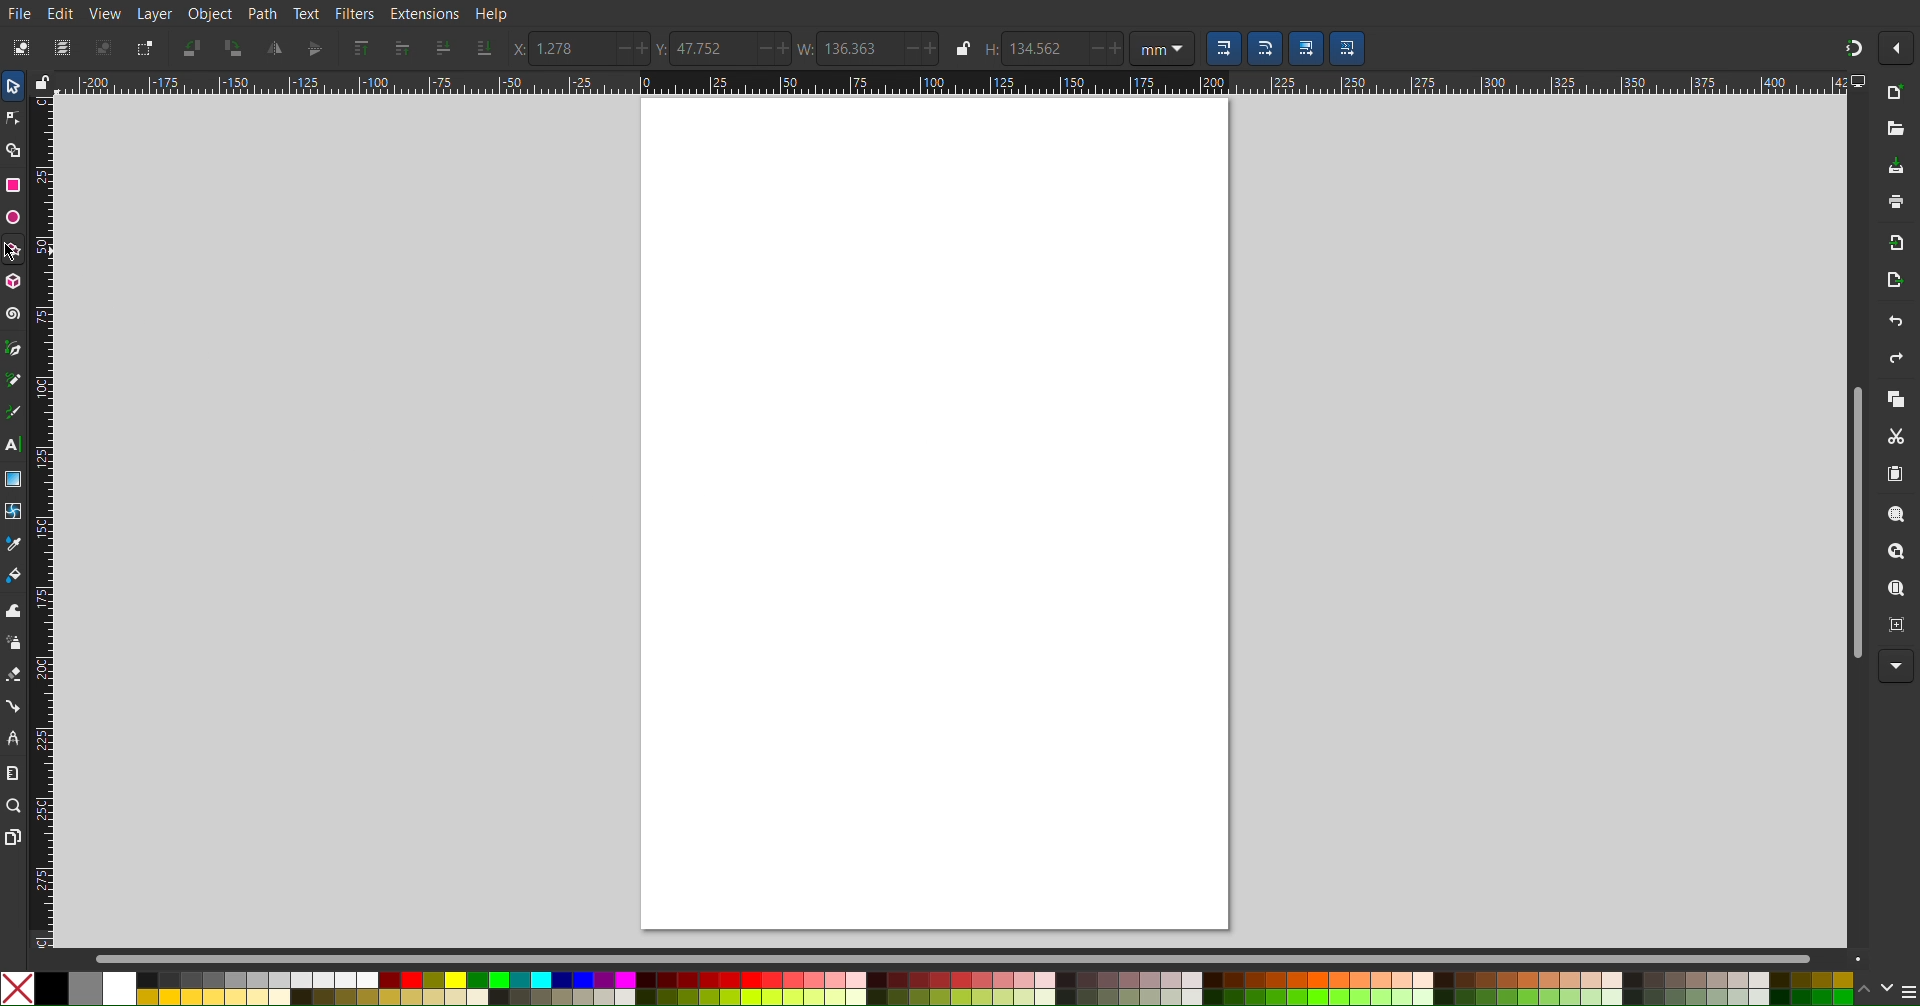 This screenshot has width=1920, height=1006. Describe the element at coordinates (950, 82) in the screenshot. I see `Horizontal Ruler` at that location.